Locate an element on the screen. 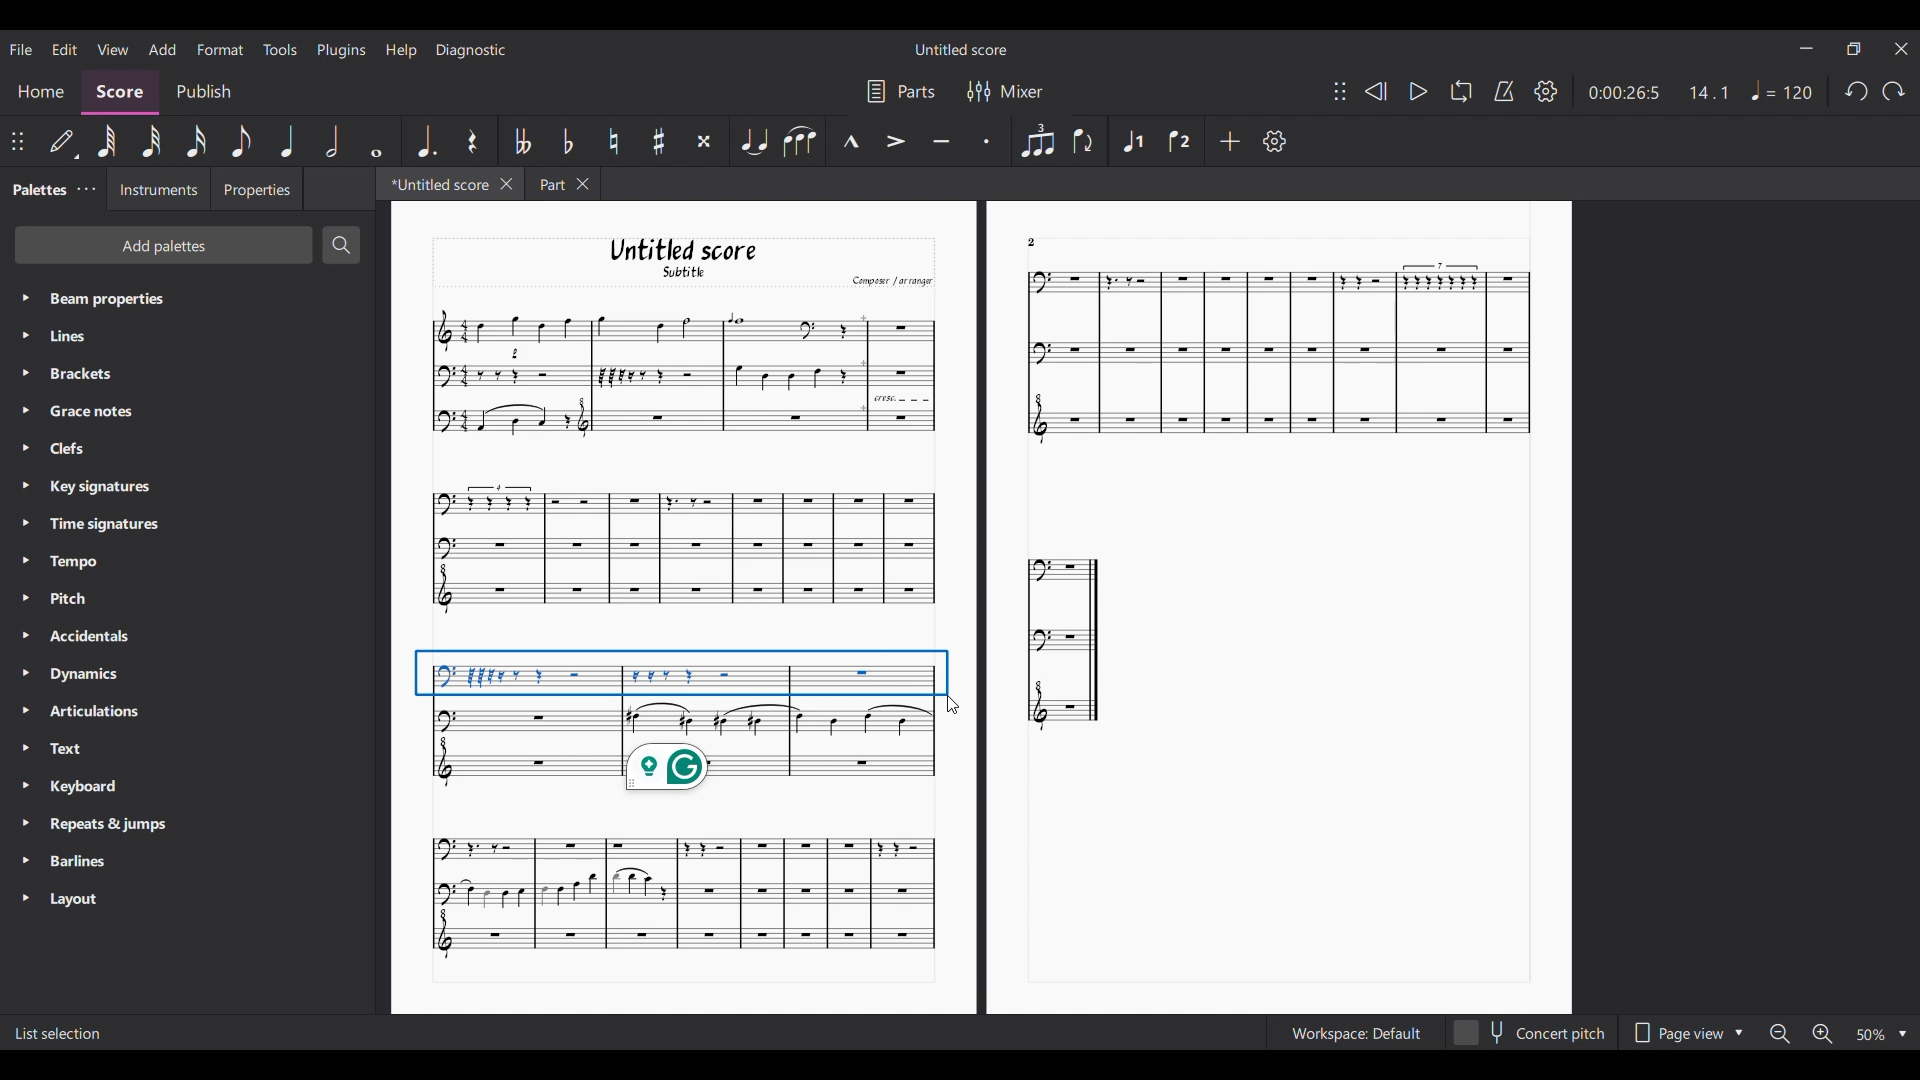  Tab settings is located at coordinates (86, 189).